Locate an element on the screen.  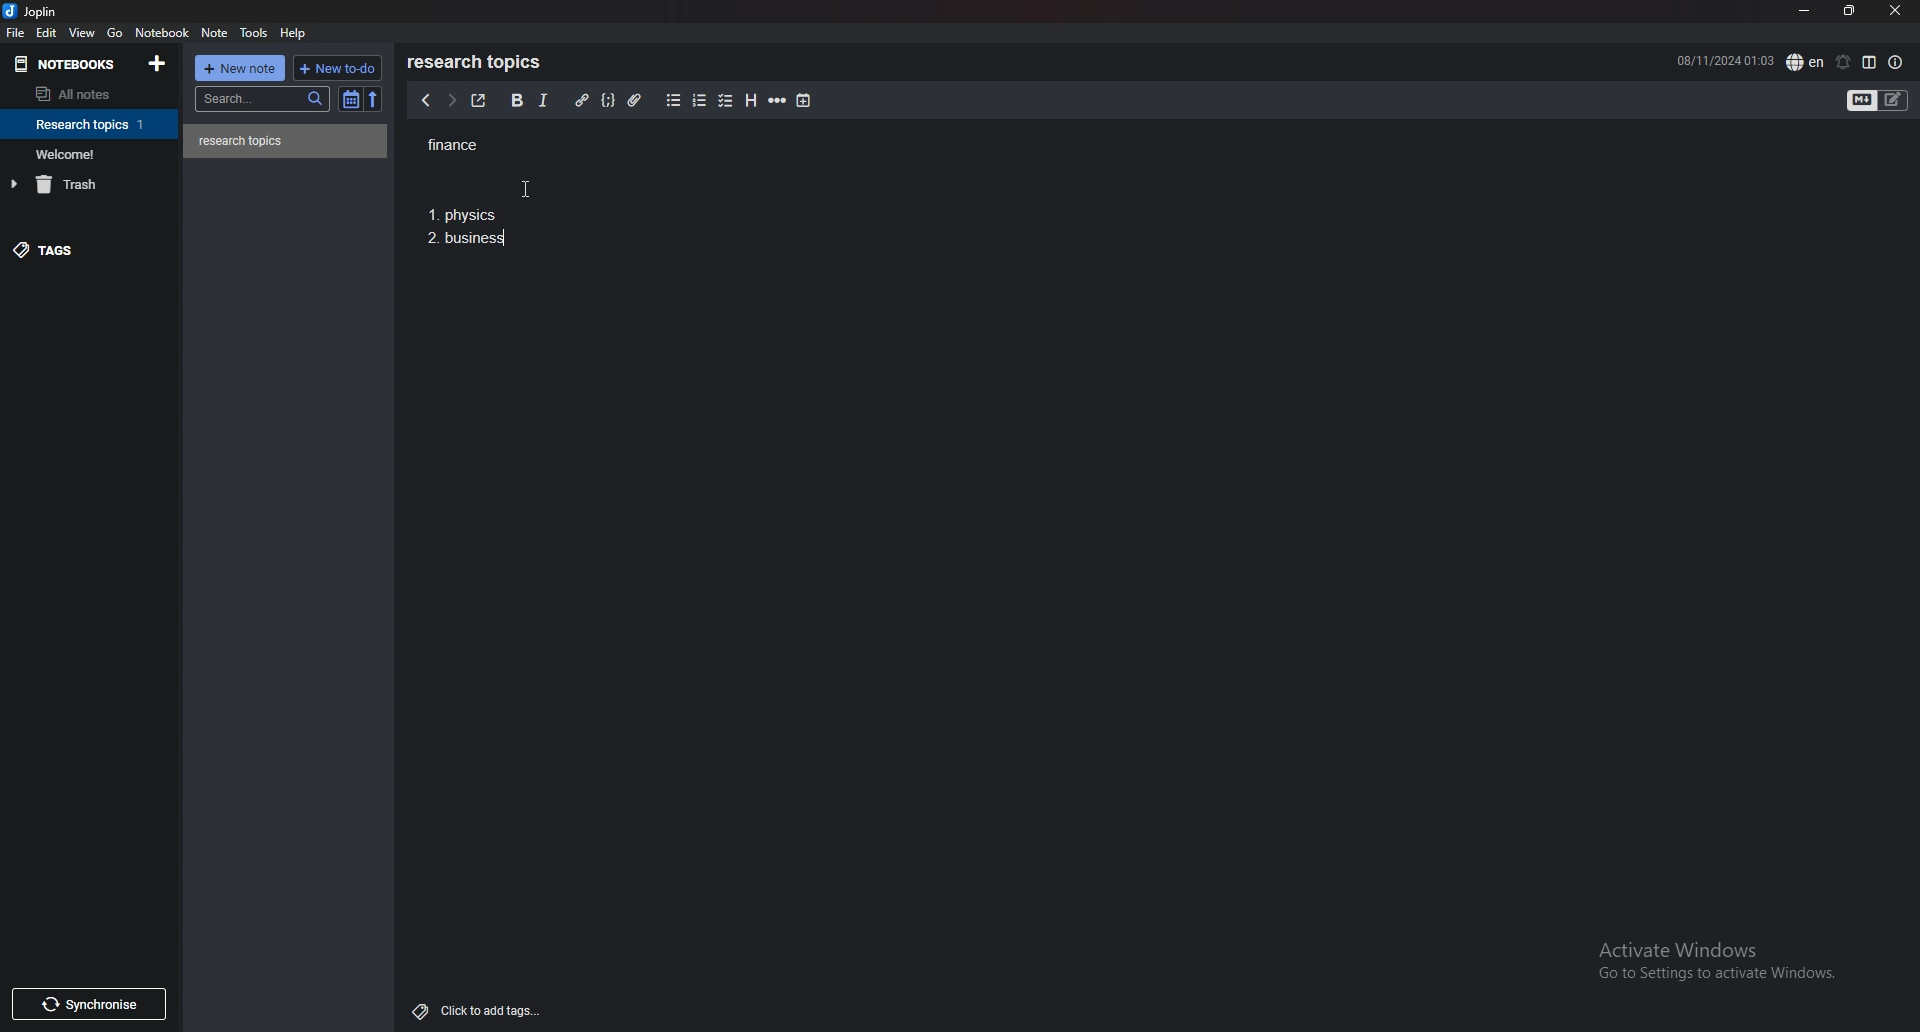
file is located at coordinates (16, 33).